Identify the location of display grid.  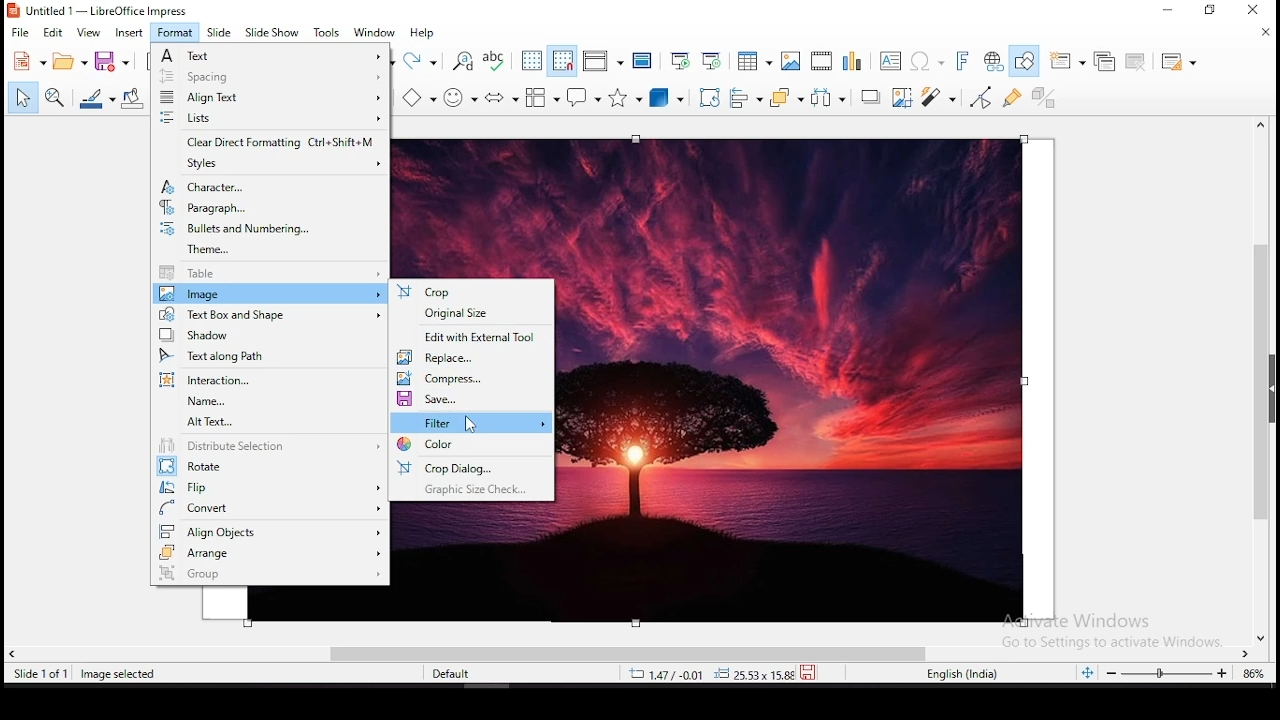
(531, 61).